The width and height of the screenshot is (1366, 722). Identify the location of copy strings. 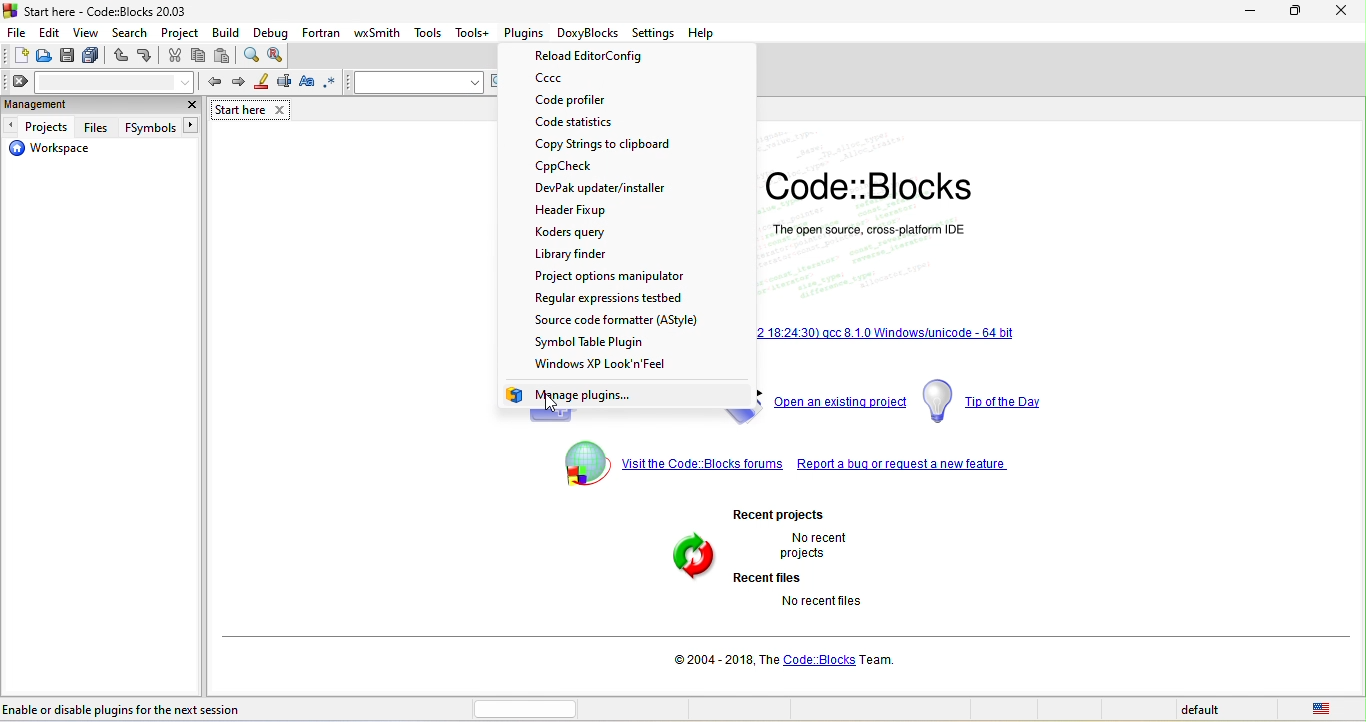
(609, 144).